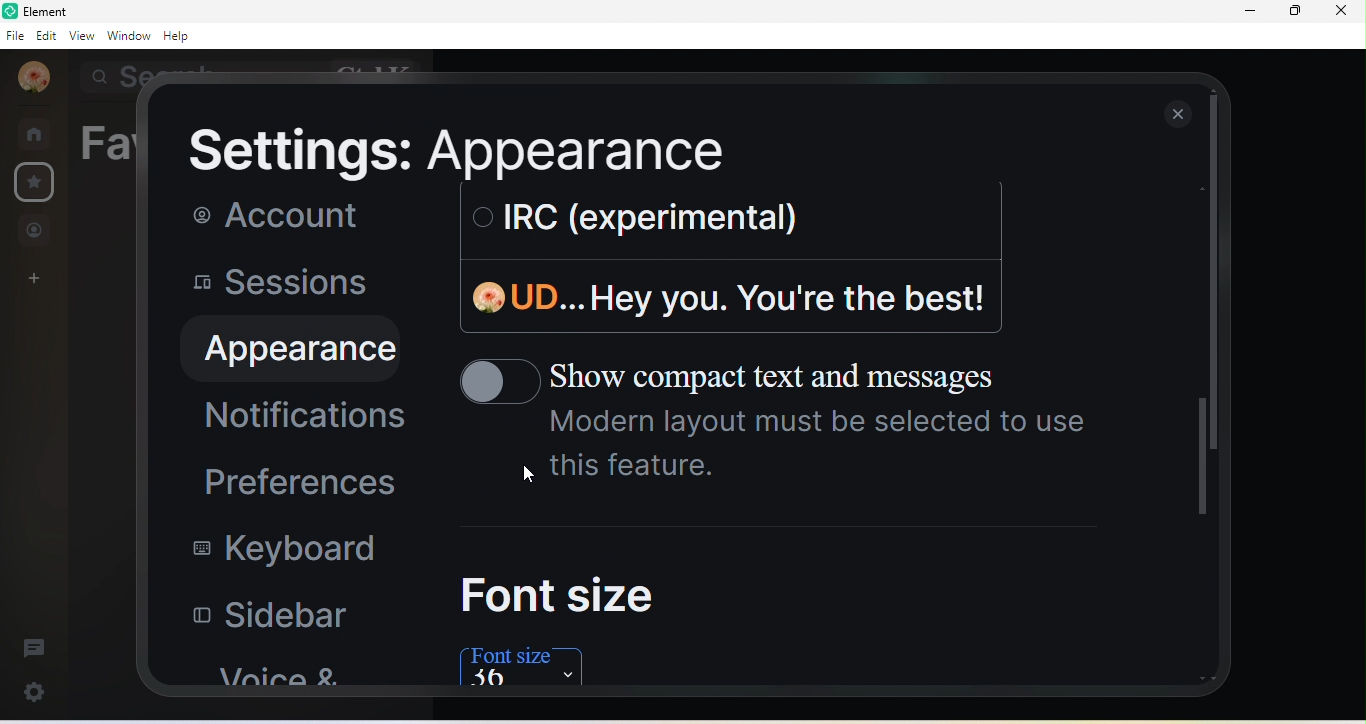 The image size is (1366, 724). Describe the element at coordinates (182, 36) in the screenshot. I see `help` at that location.